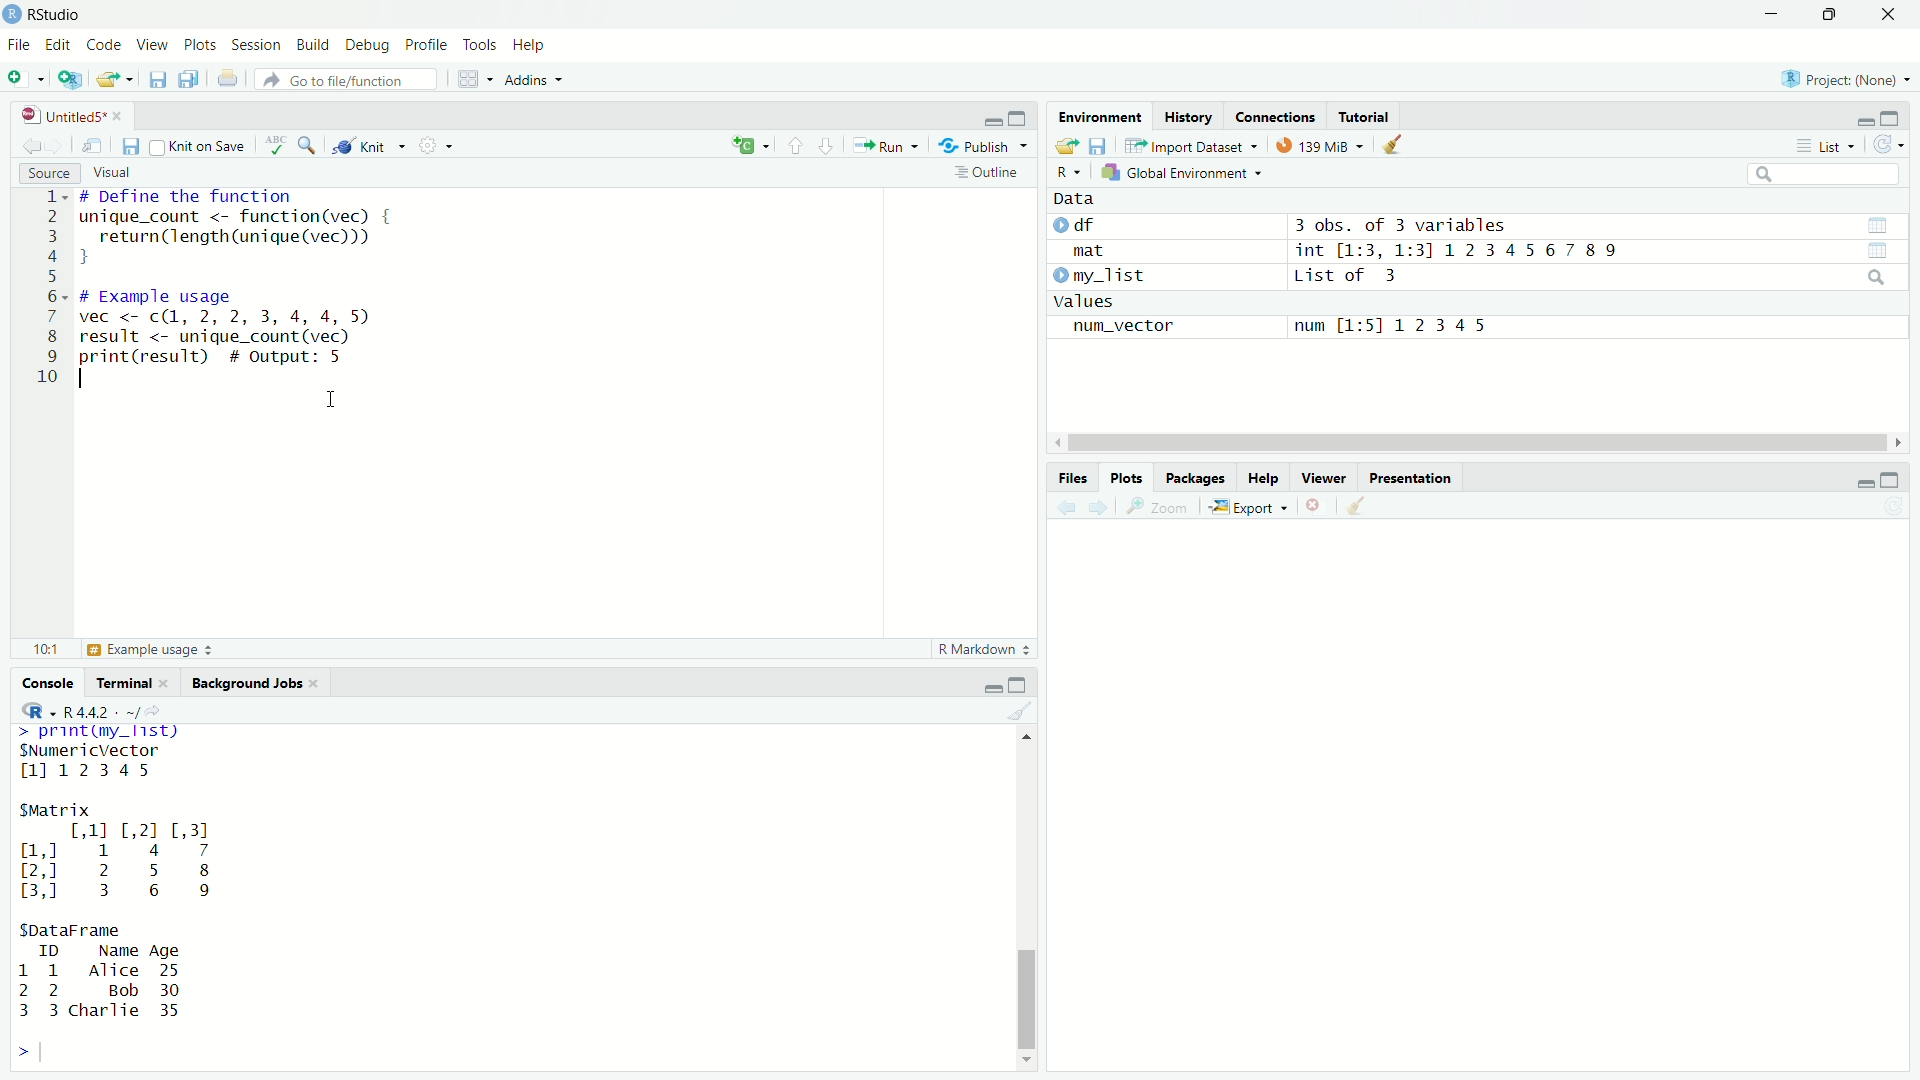 The height and width of the screenshot is (1080, 1920). What do you see at coordinates (110, 80) in the screenshot?
I see `open file` at bounding box center [110, 80].